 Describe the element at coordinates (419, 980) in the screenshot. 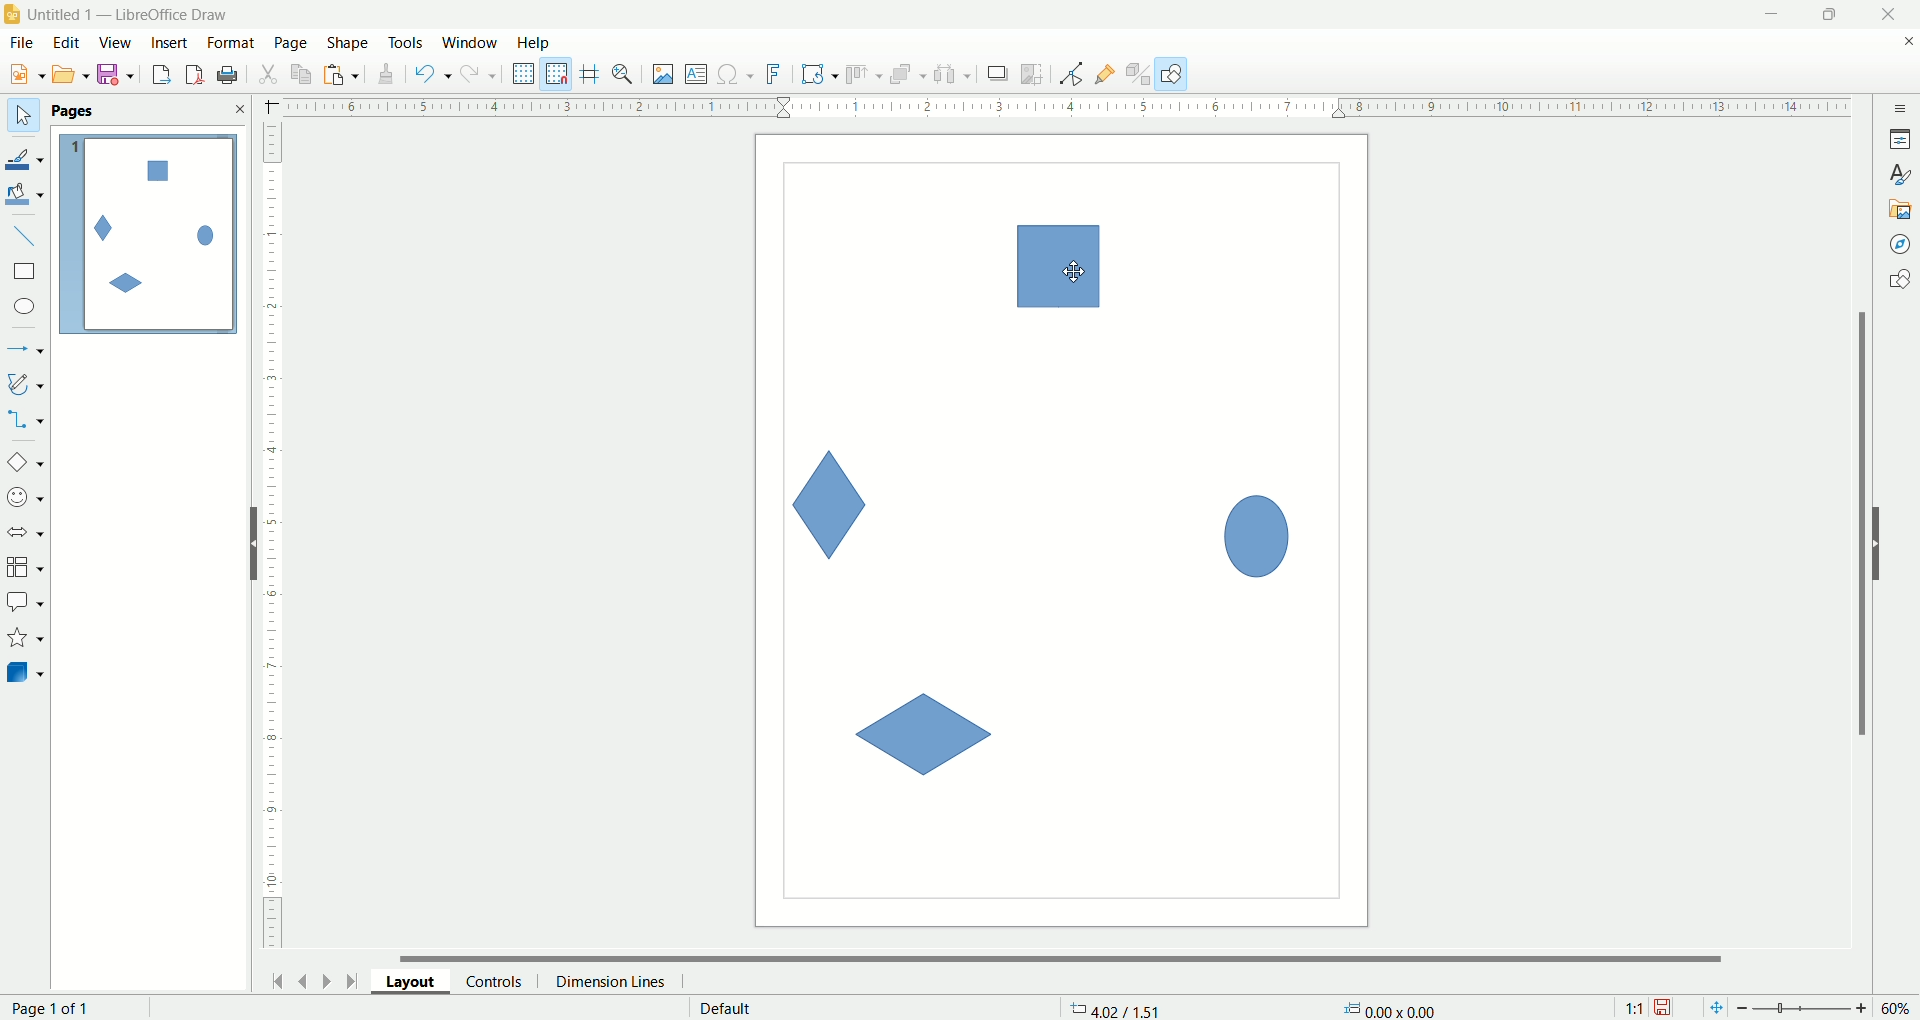

I see `layout` at that location.